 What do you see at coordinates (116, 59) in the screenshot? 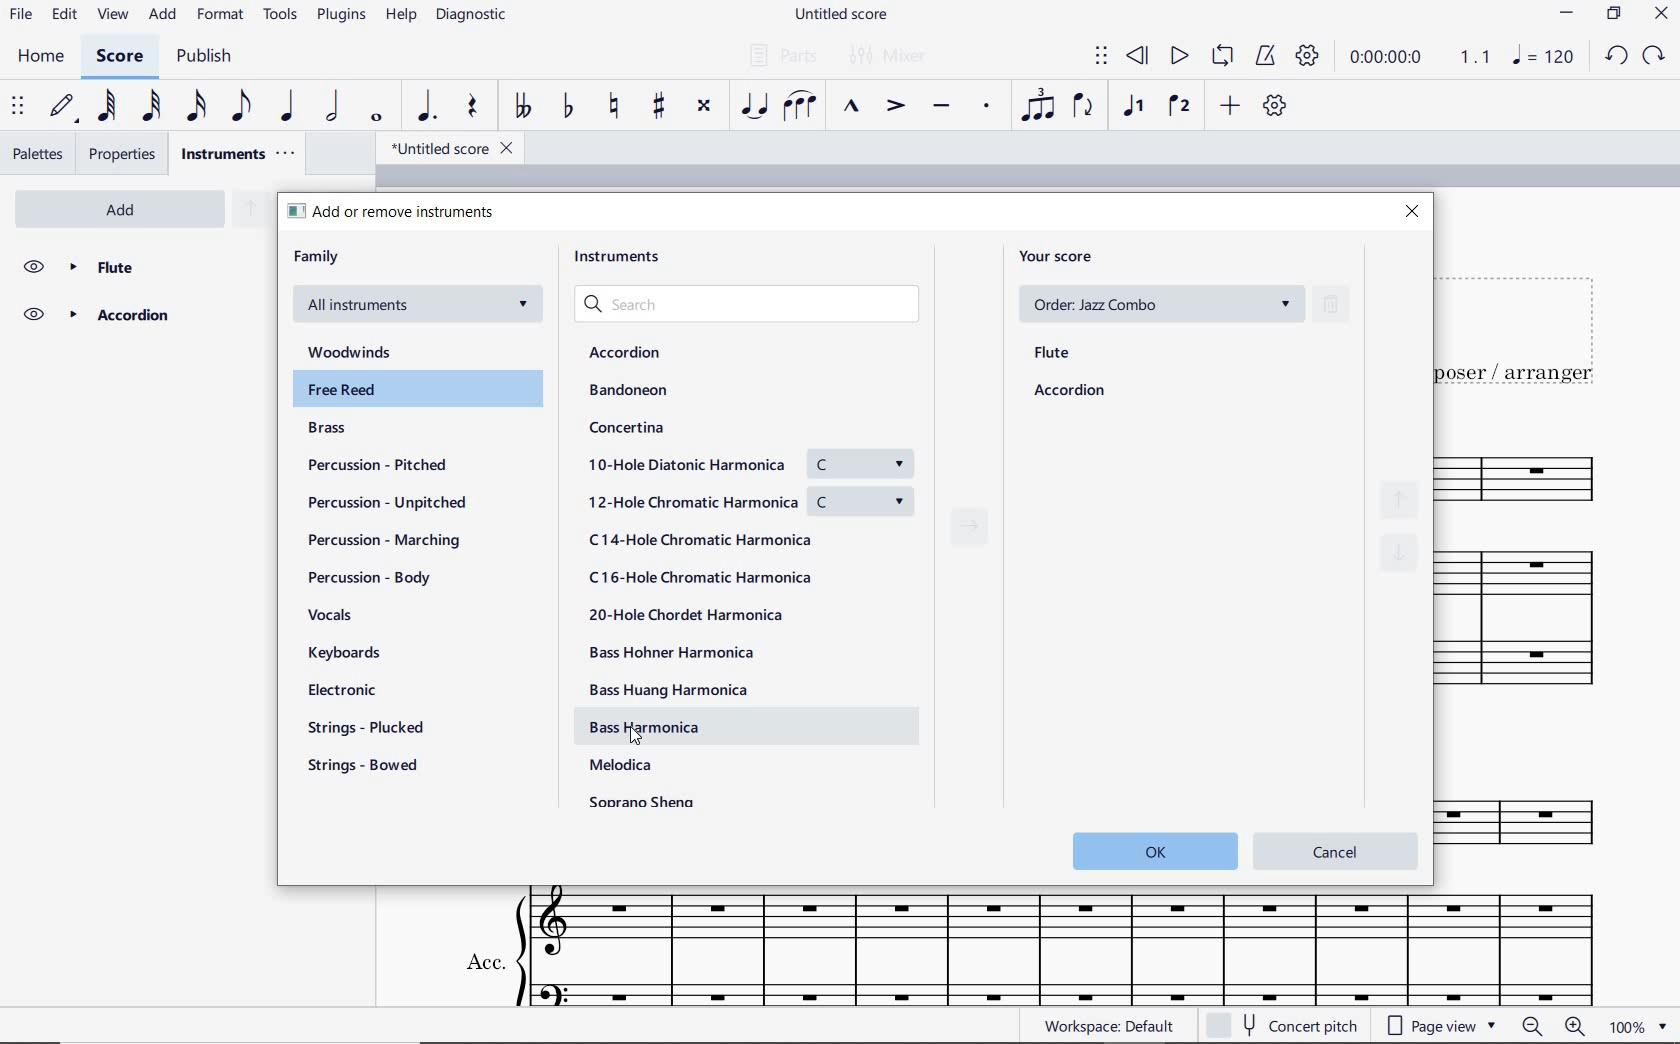
I see `SCORE` at bounding box center [116, 59].